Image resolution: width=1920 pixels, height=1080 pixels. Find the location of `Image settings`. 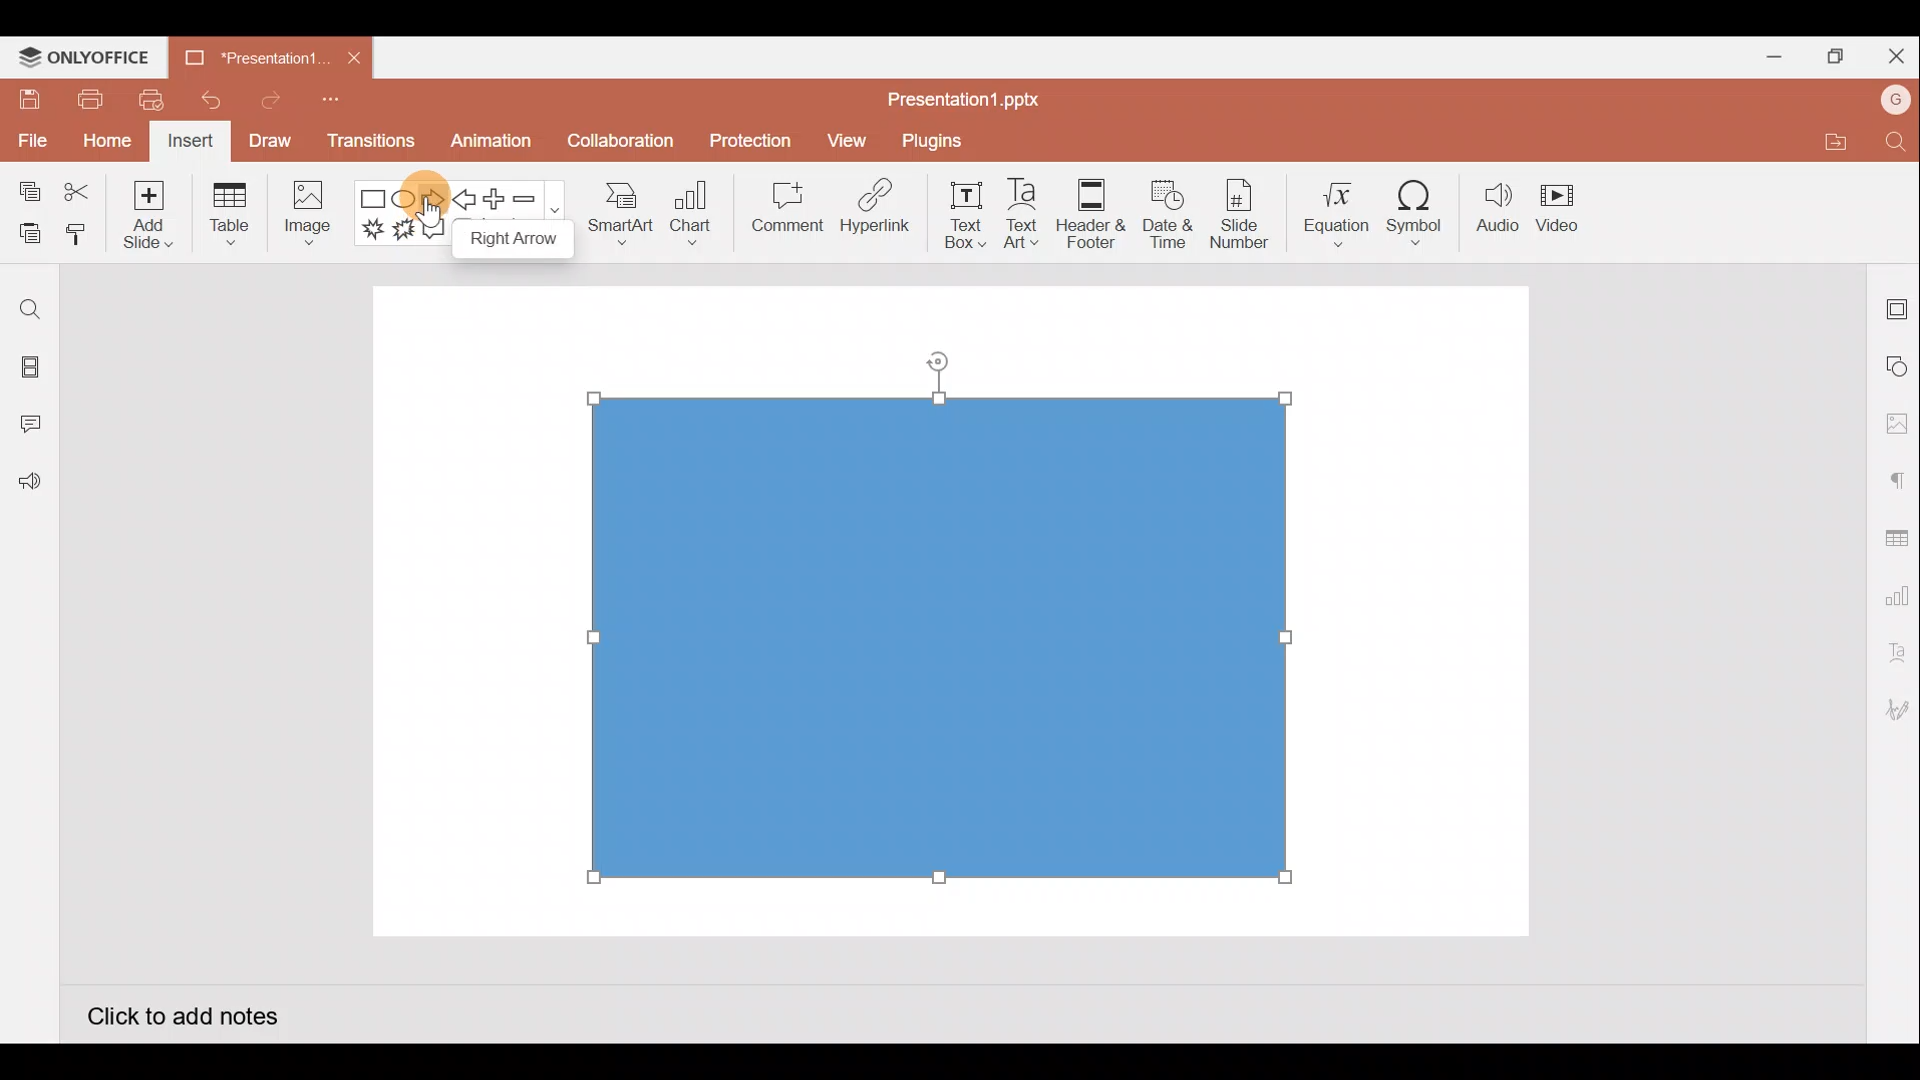

Image settings is located at coordinates (1897, 424).